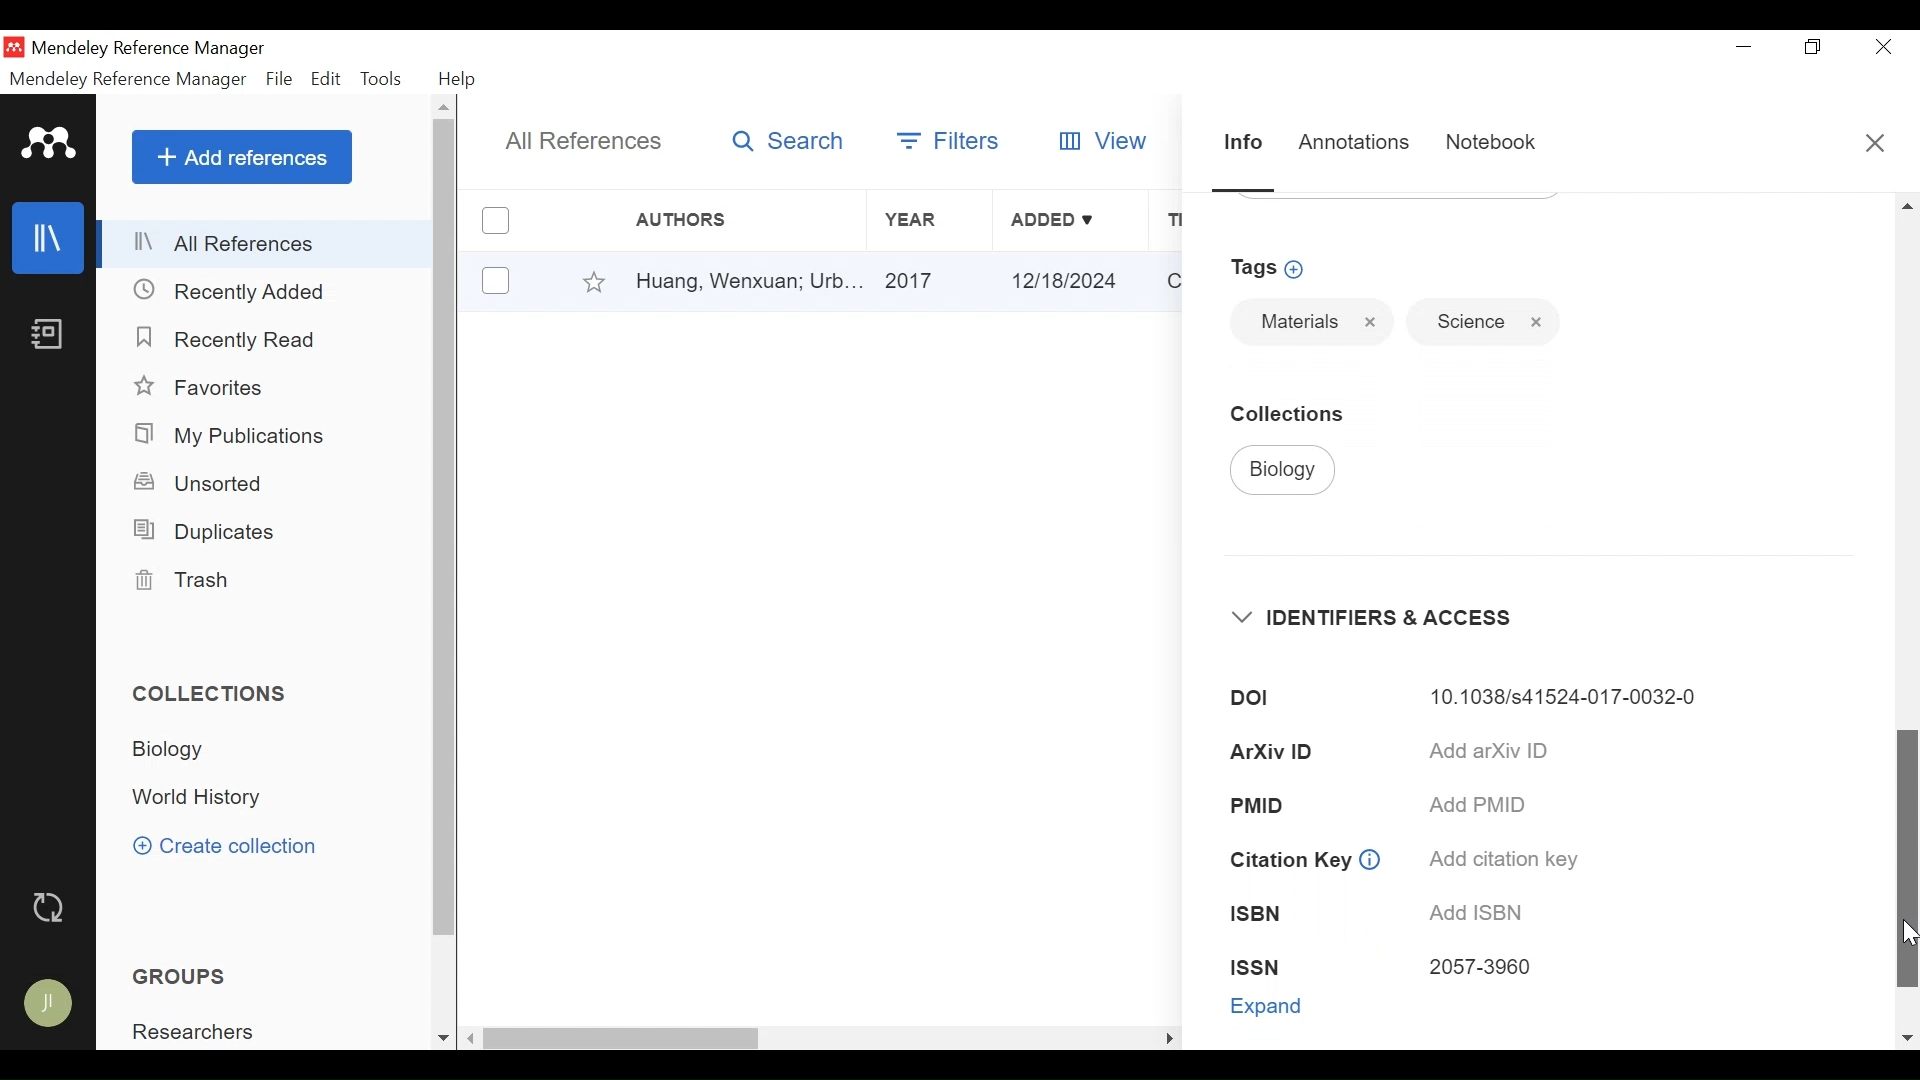 This screenshot has height=1080, width=1920. I want to click on Tools, so click(383, 79).